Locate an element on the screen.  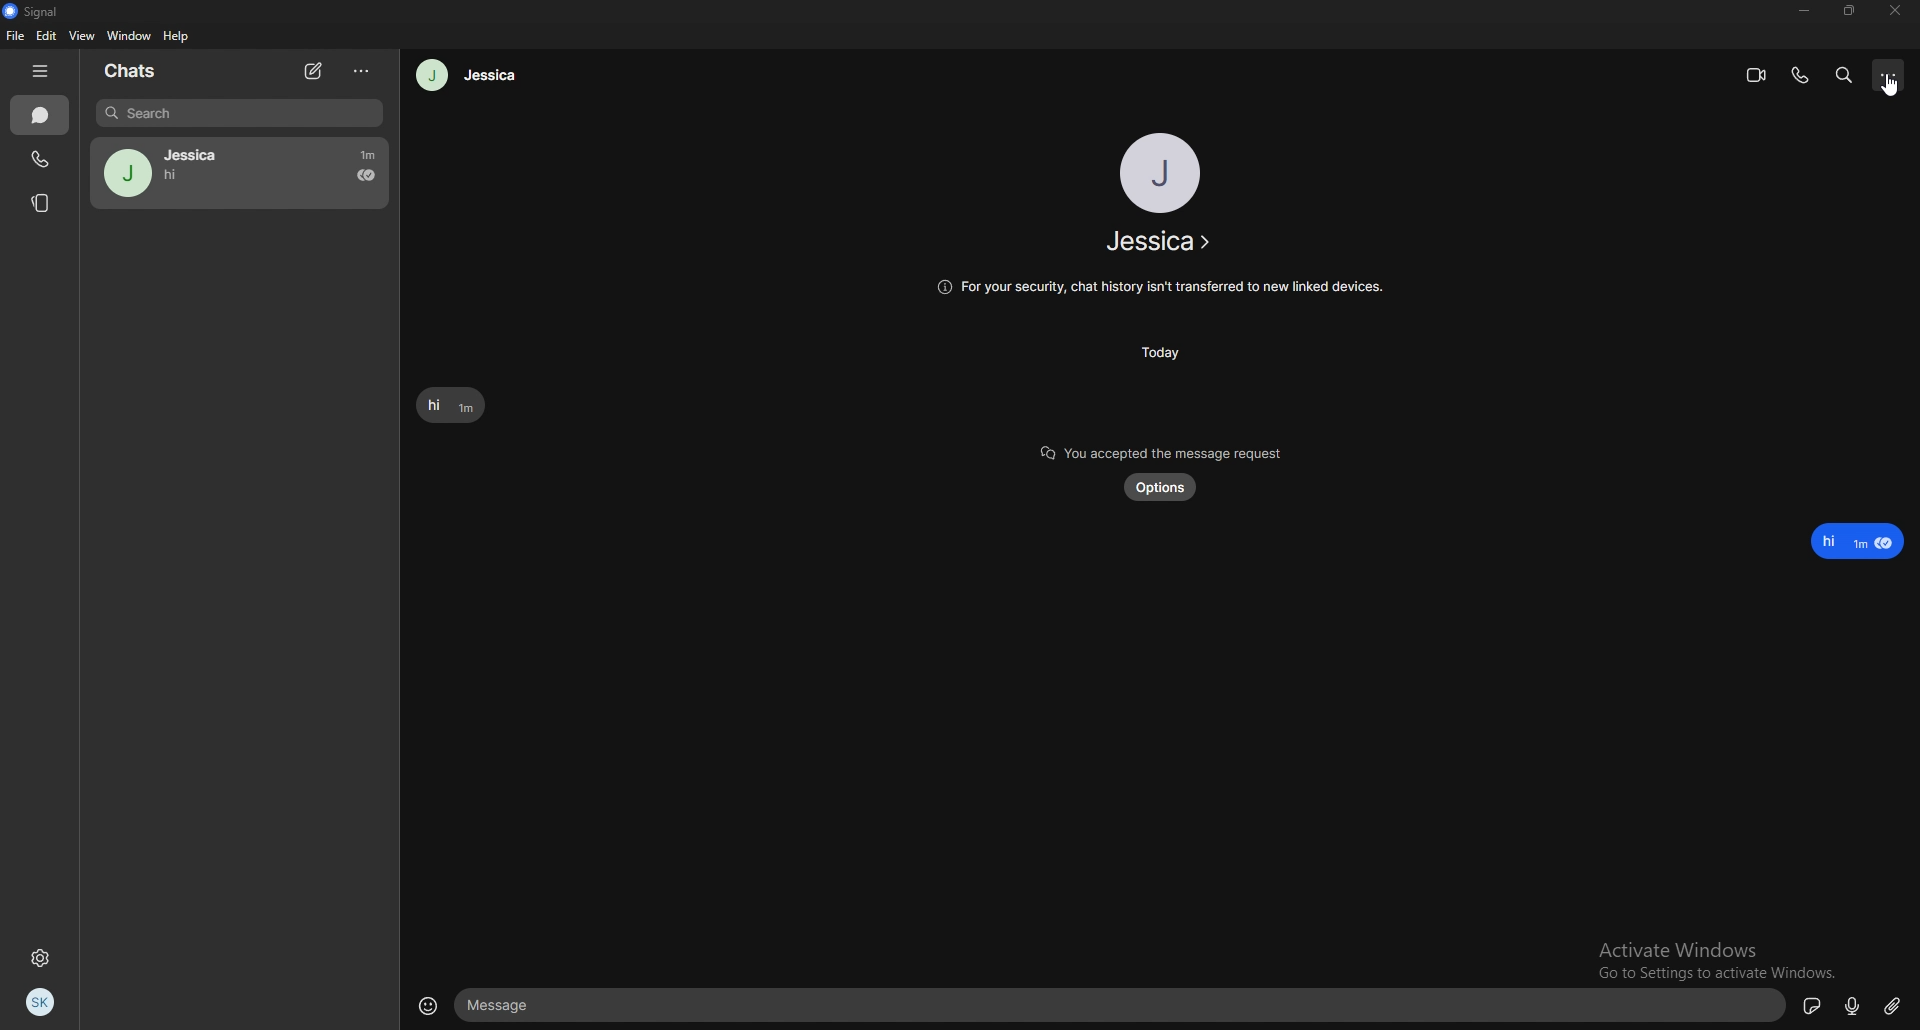
Search is located at coordinates (1846, 75).